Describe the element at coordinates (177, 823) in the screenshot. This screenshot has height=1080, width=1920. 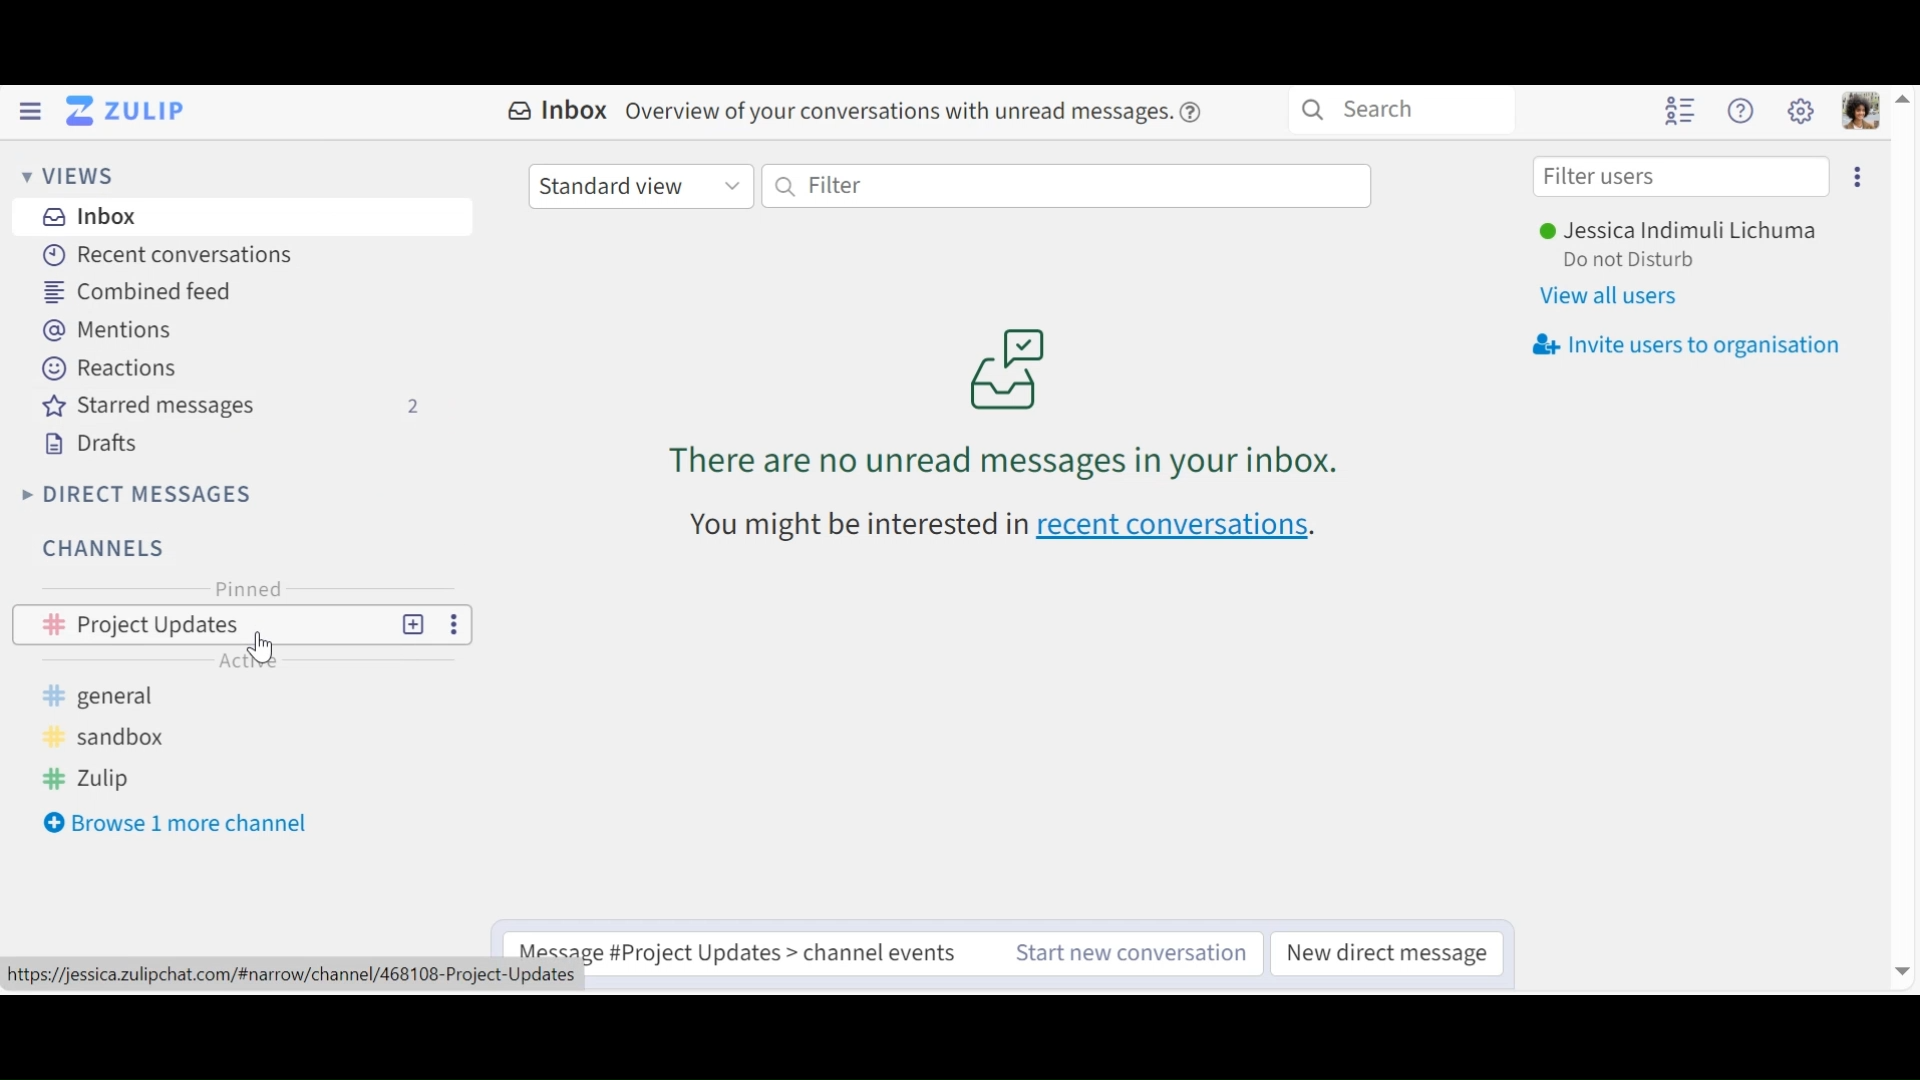
I see `Browser 1 more channel` at that location.